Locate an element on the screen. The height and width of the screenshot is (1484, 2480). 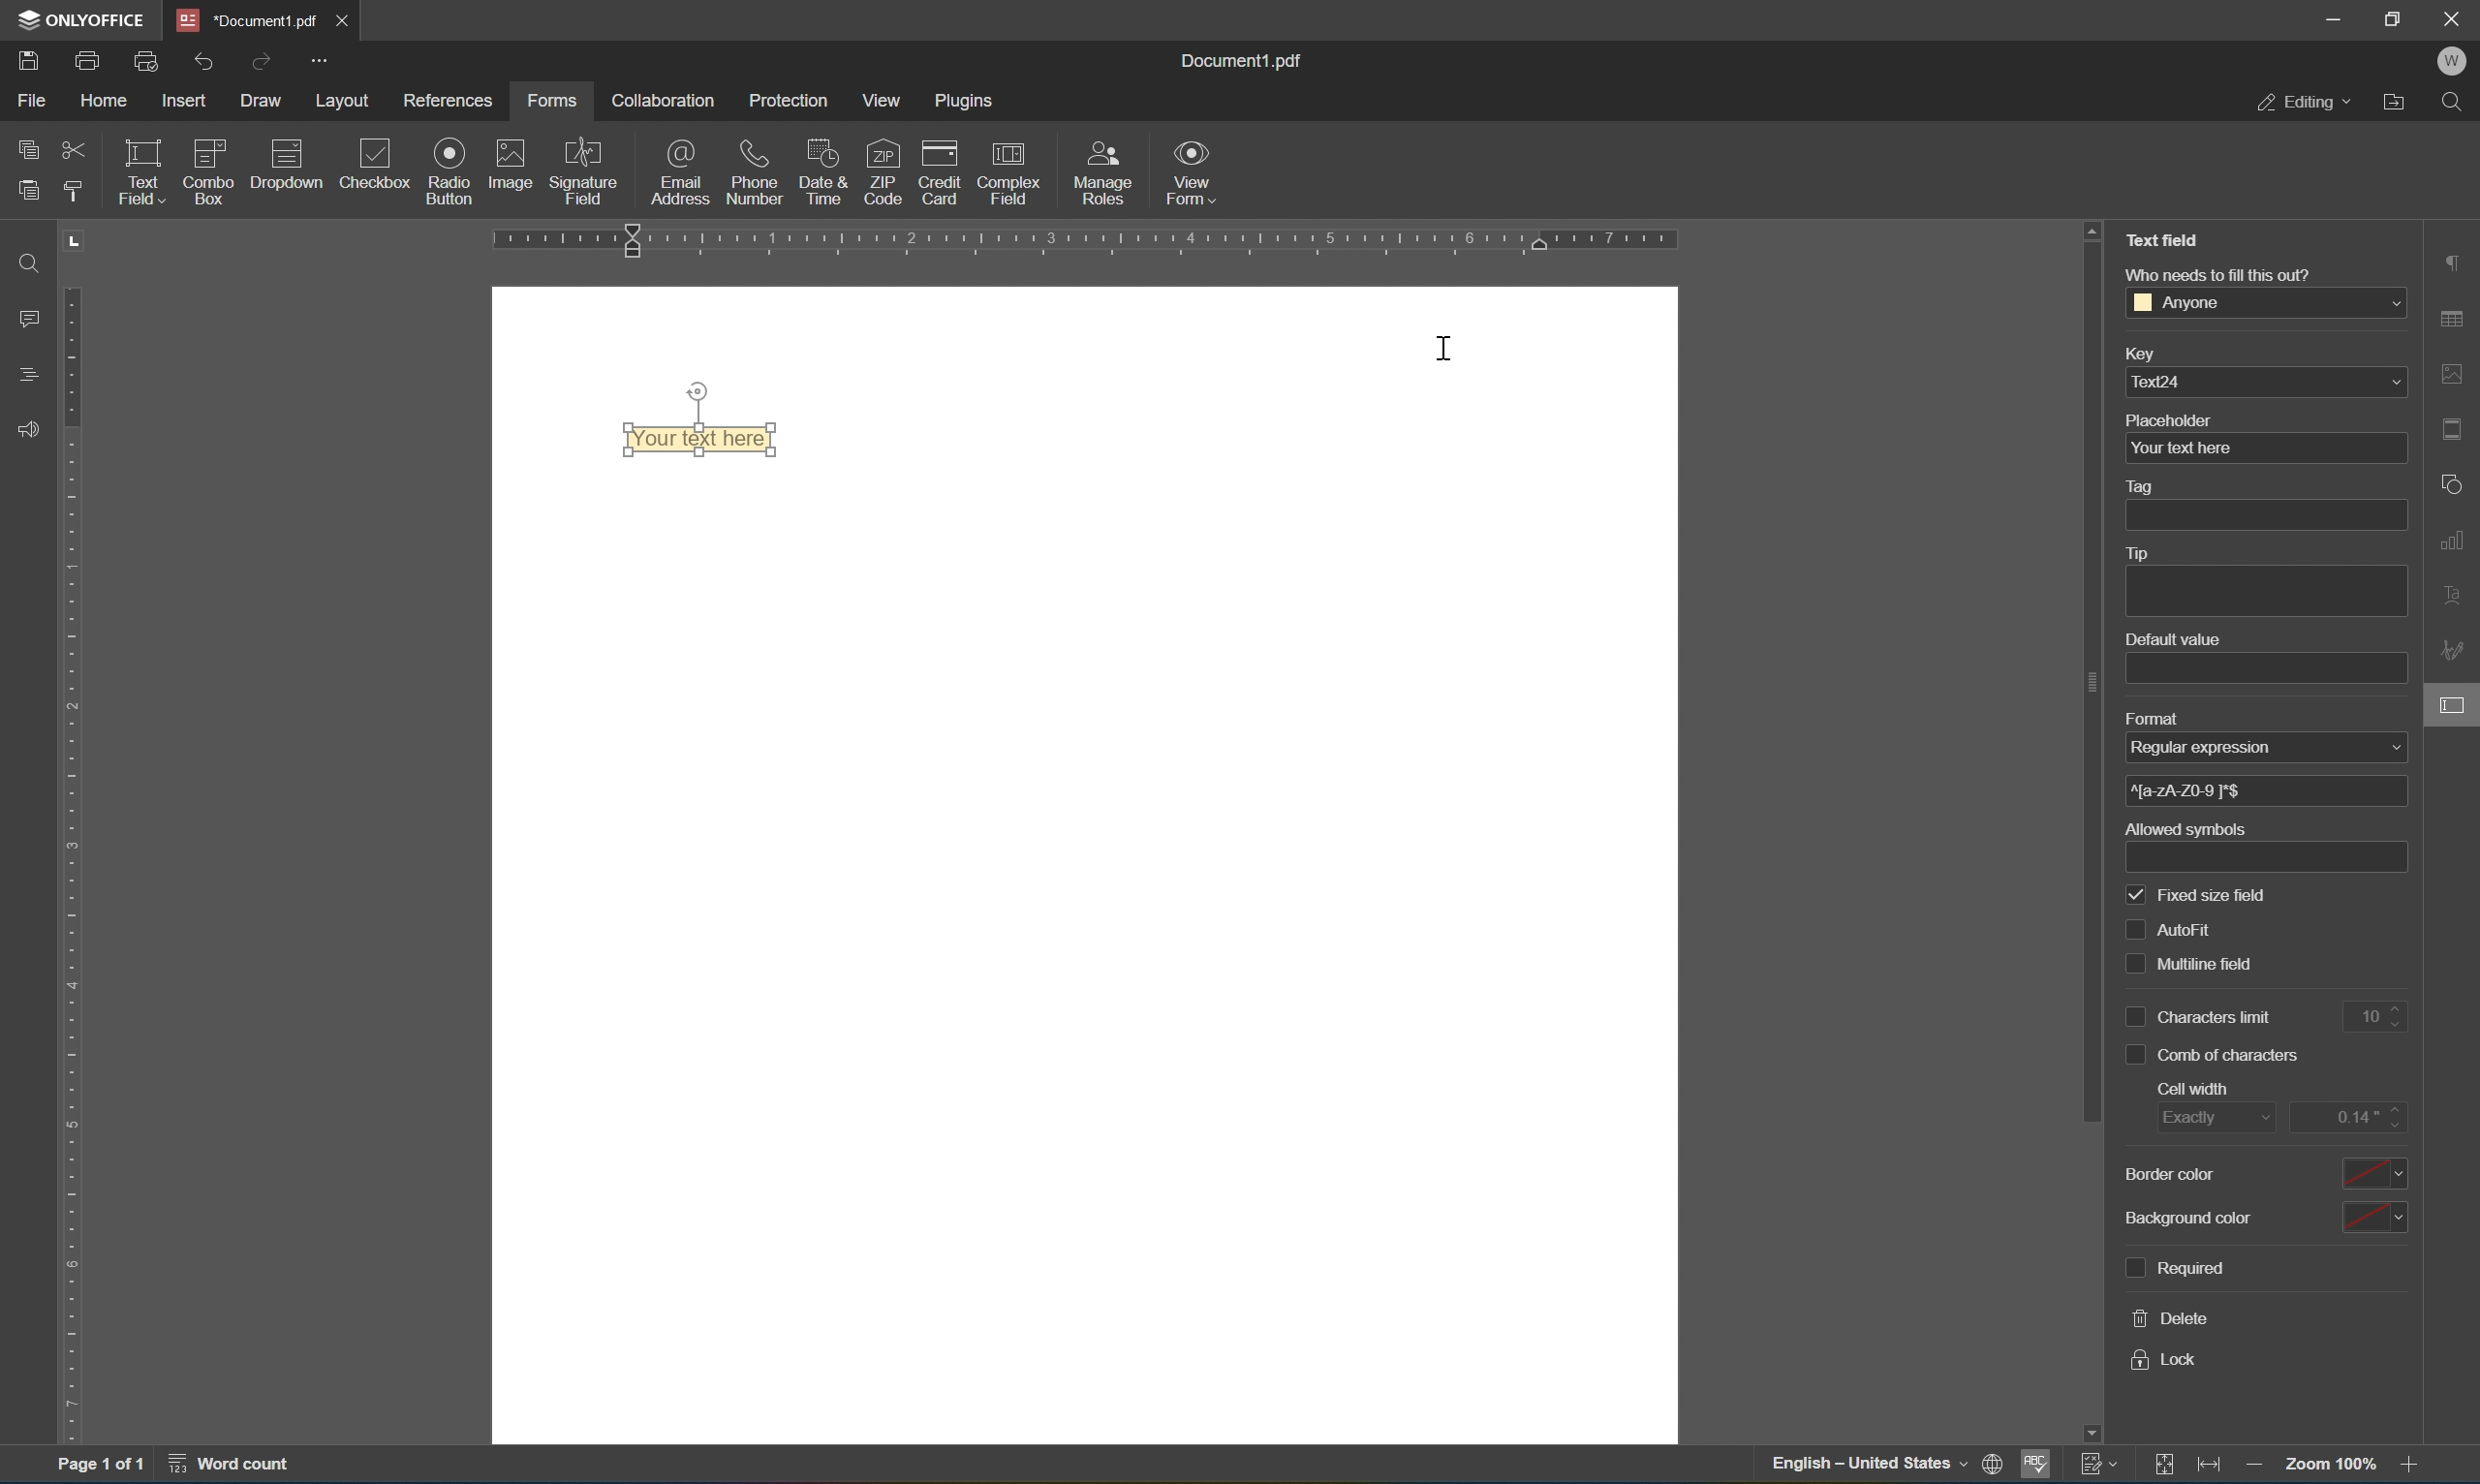
tag is located at coordinates (2144, 488).